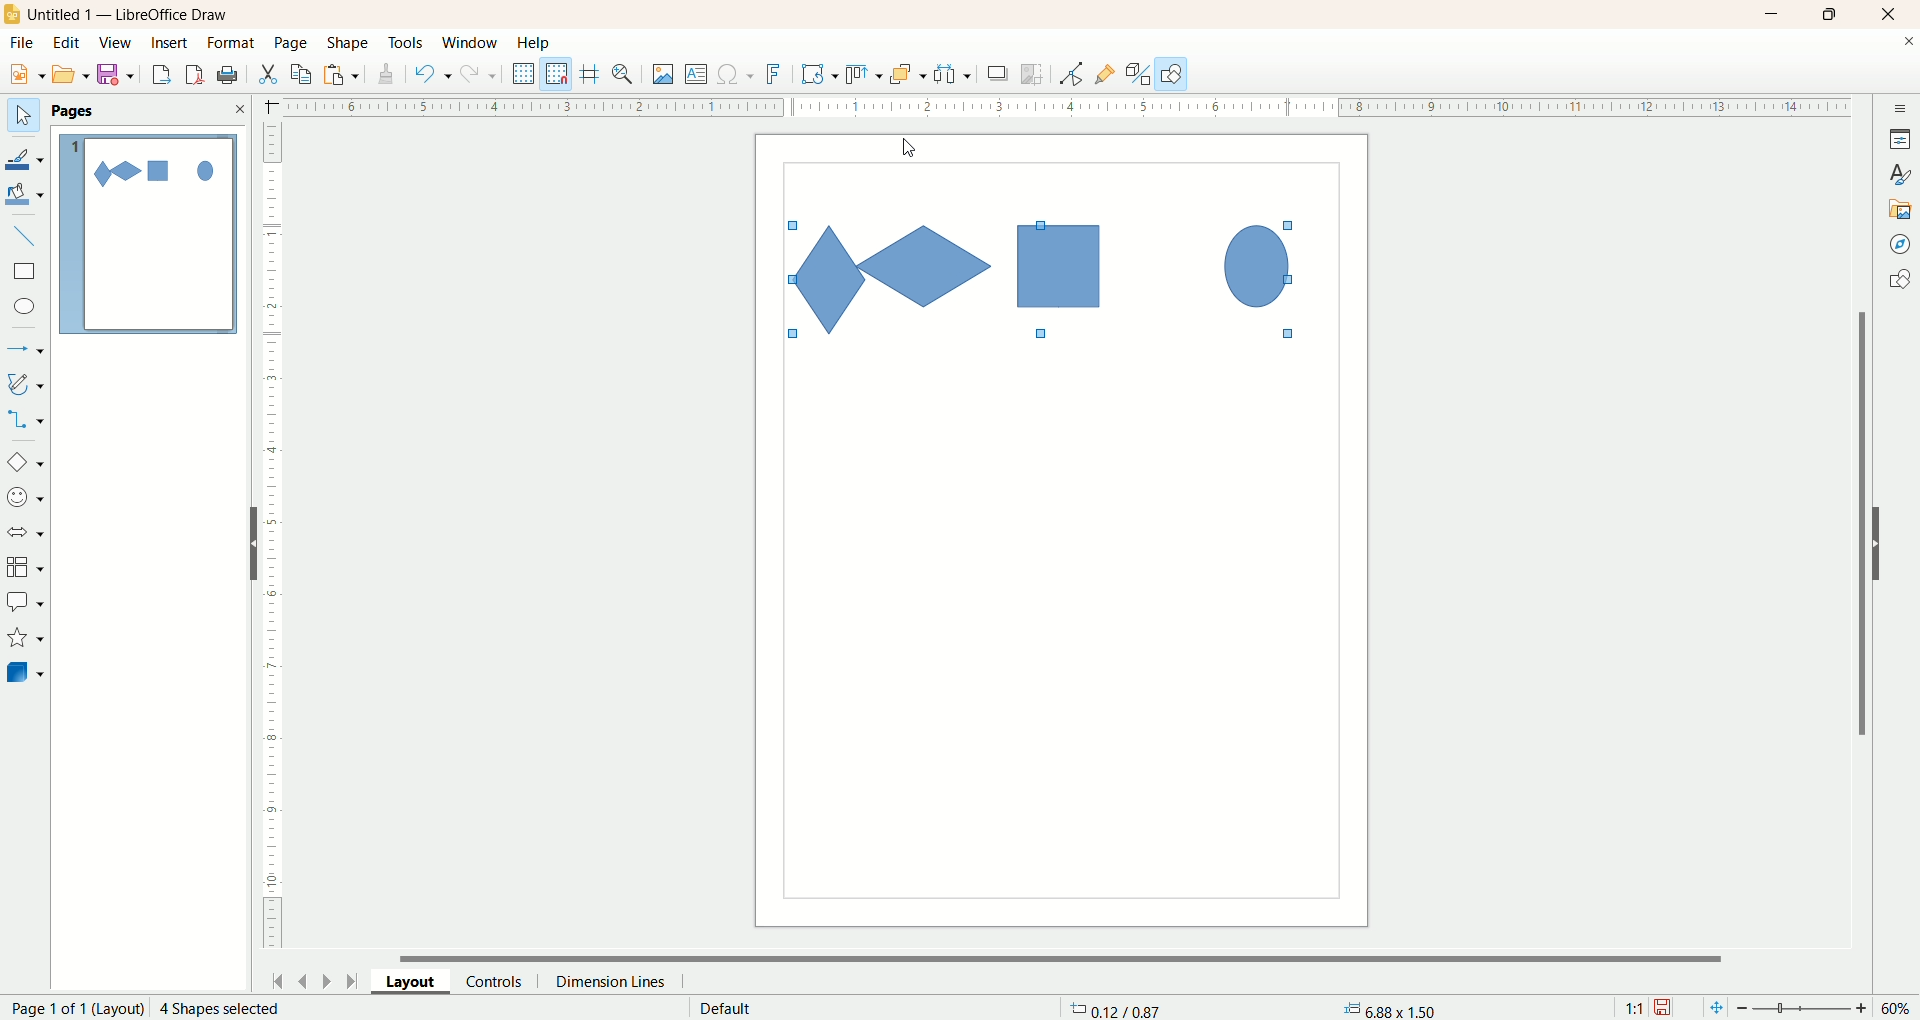 Image resolution: width=1920 pixels, height=1020 pixels. What do you see at coordinates (274, 978) in the screenshot?
I see `first page` at bounding box center [274, 978].